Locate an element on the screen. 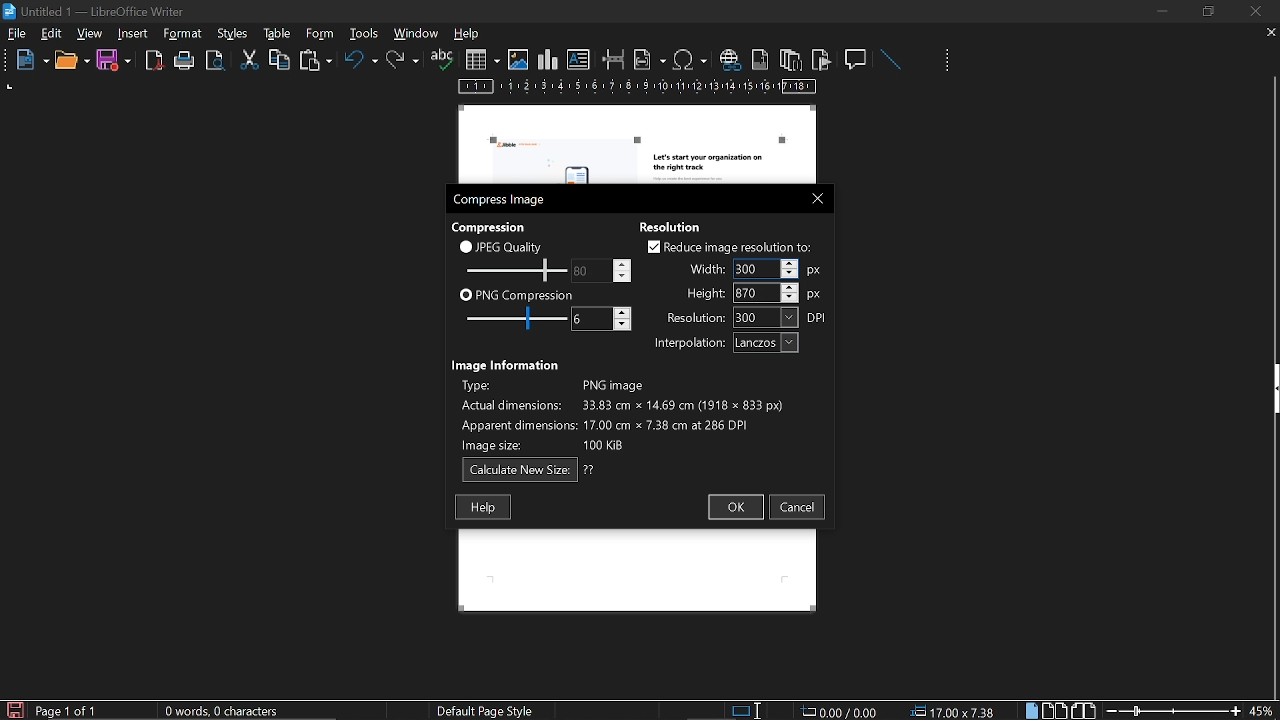  current page is located at coordinates (67, 711).